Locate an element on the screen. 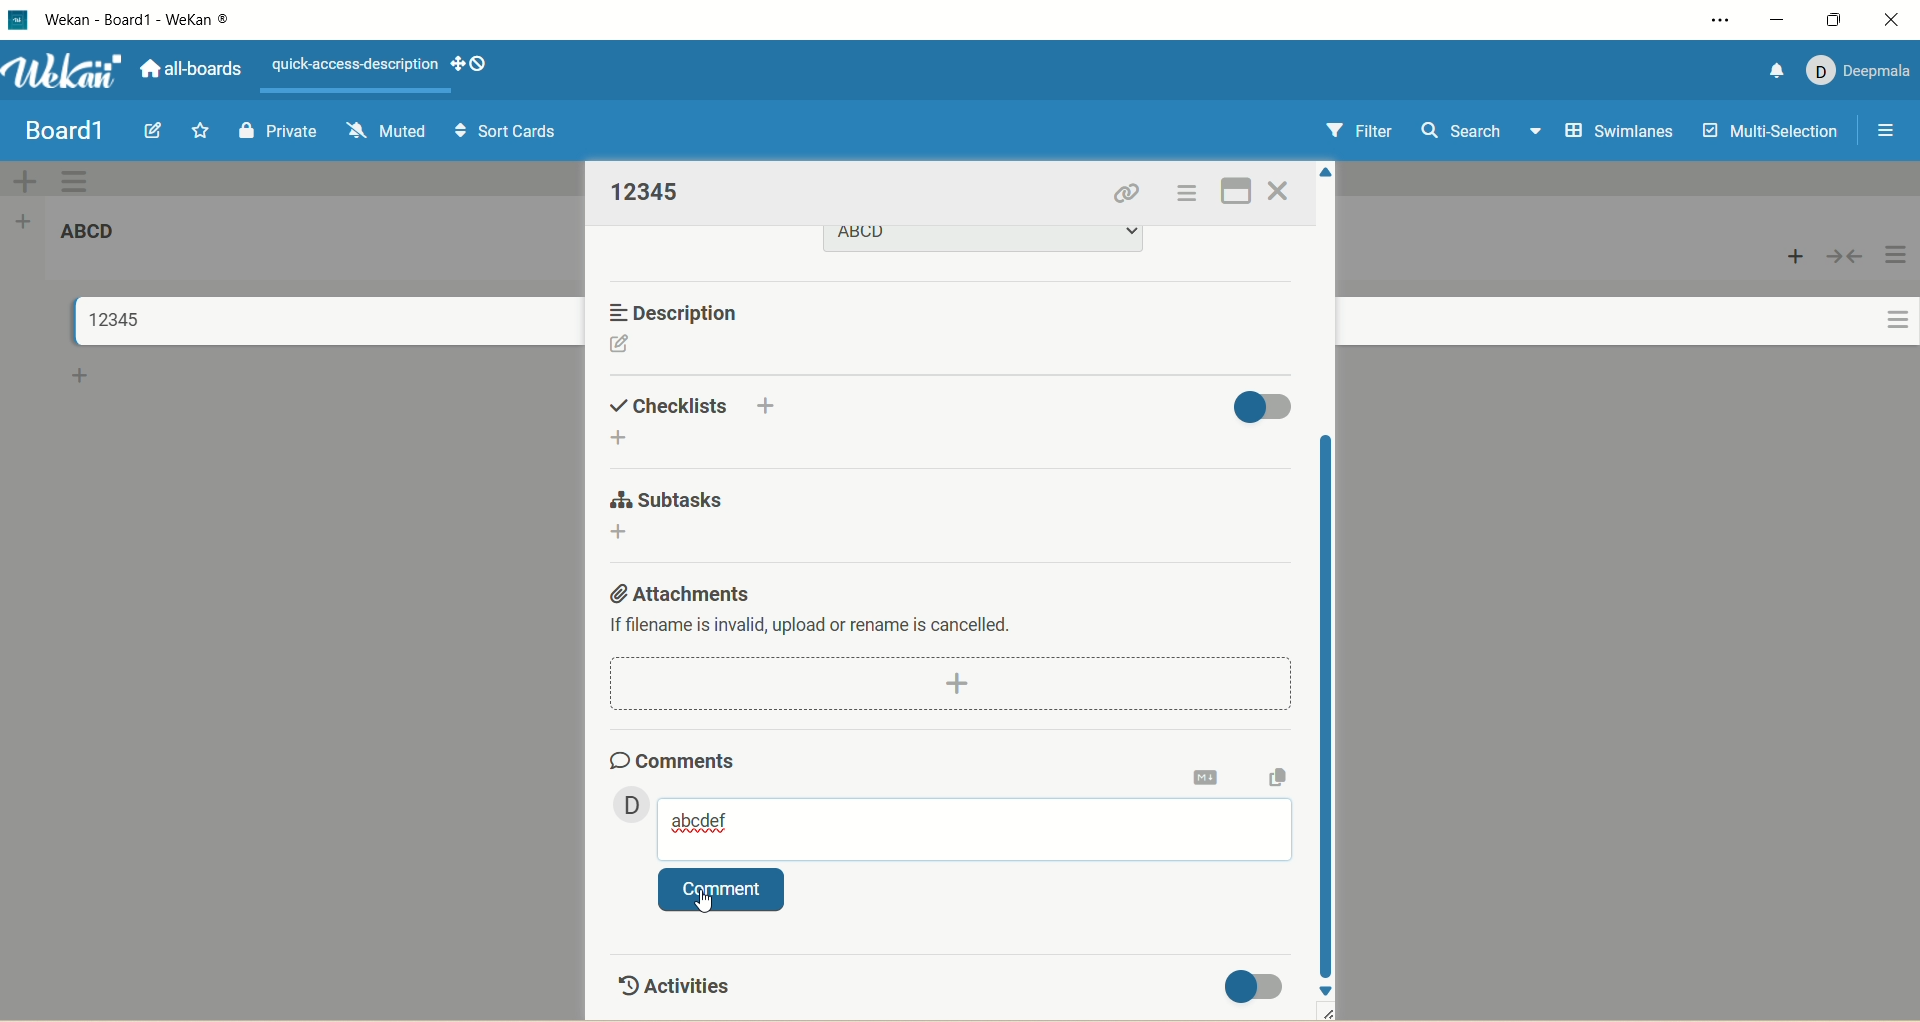  click to scroll down is located at coordinates (1327, 989).